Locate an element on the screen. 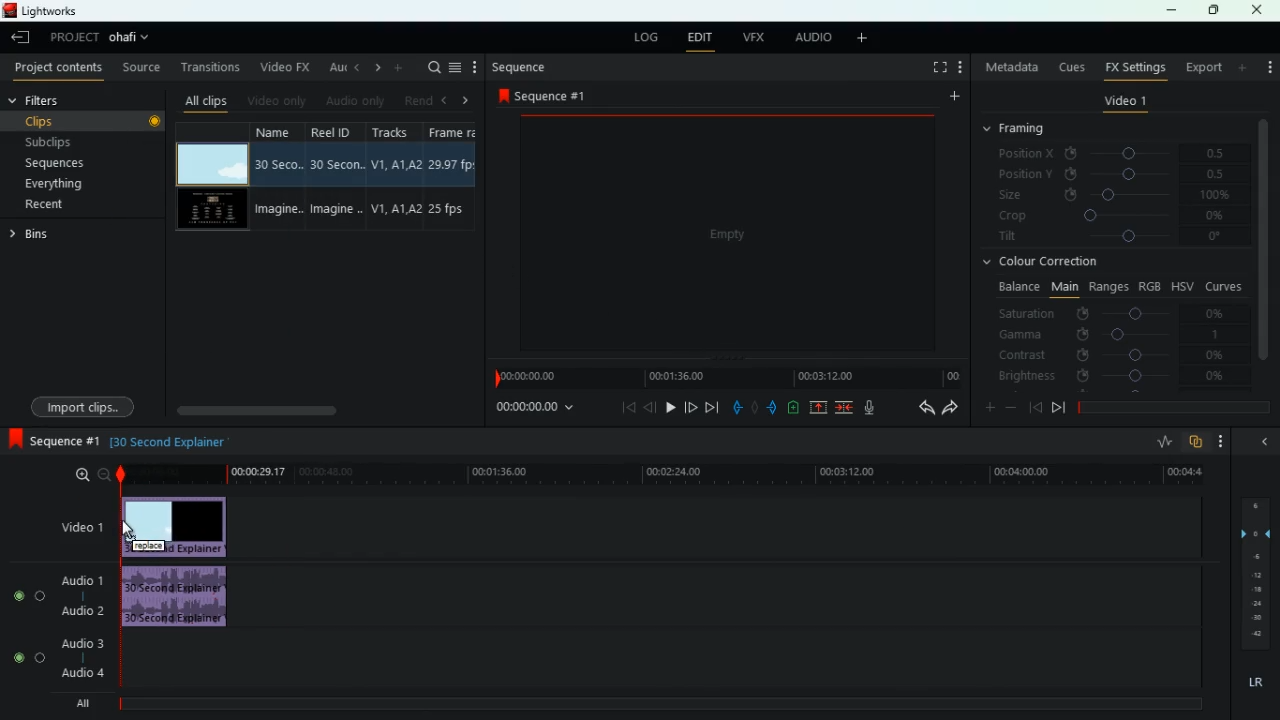 The height and width of the screenshot is (720, 1280). more is located at coordinates (1267, 62).